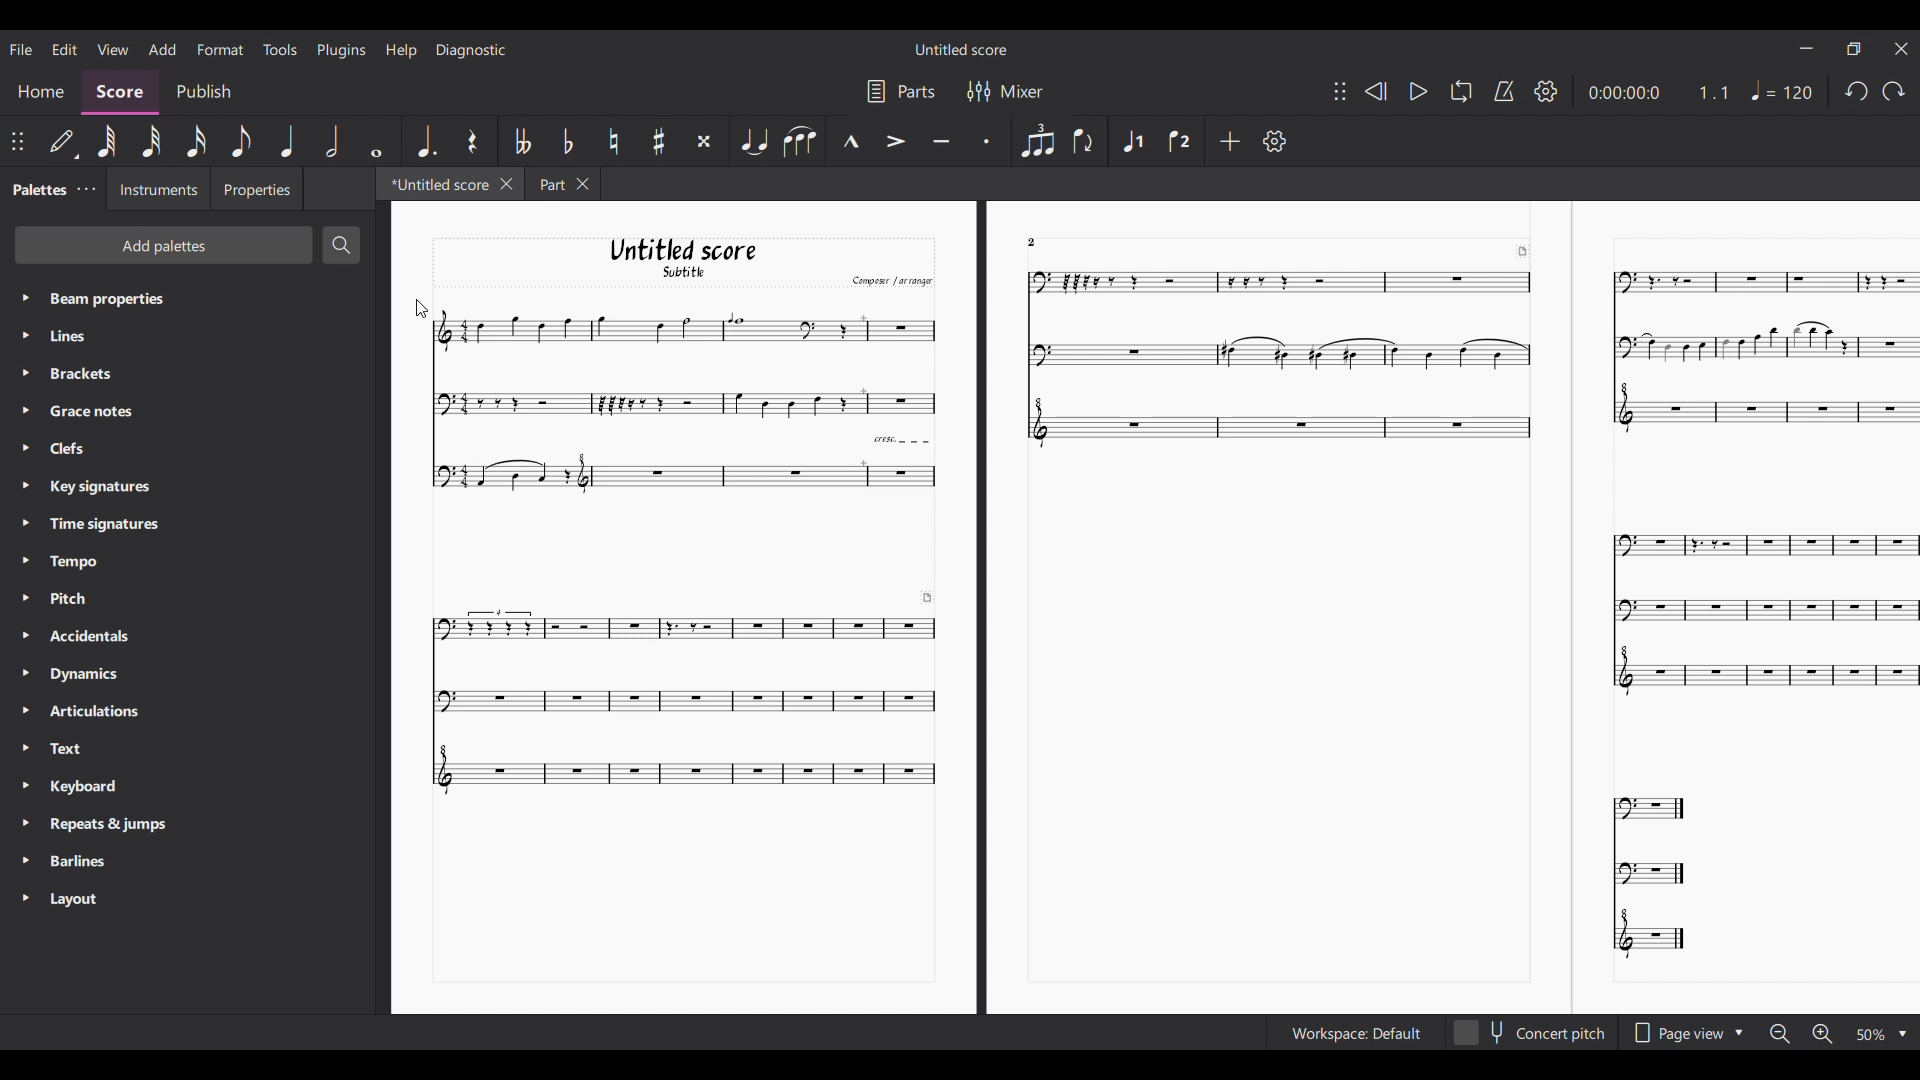 The image size is (1920, 1080). Describe the element at coordinates (21, 297) in the screenshot. I see `` at that location.